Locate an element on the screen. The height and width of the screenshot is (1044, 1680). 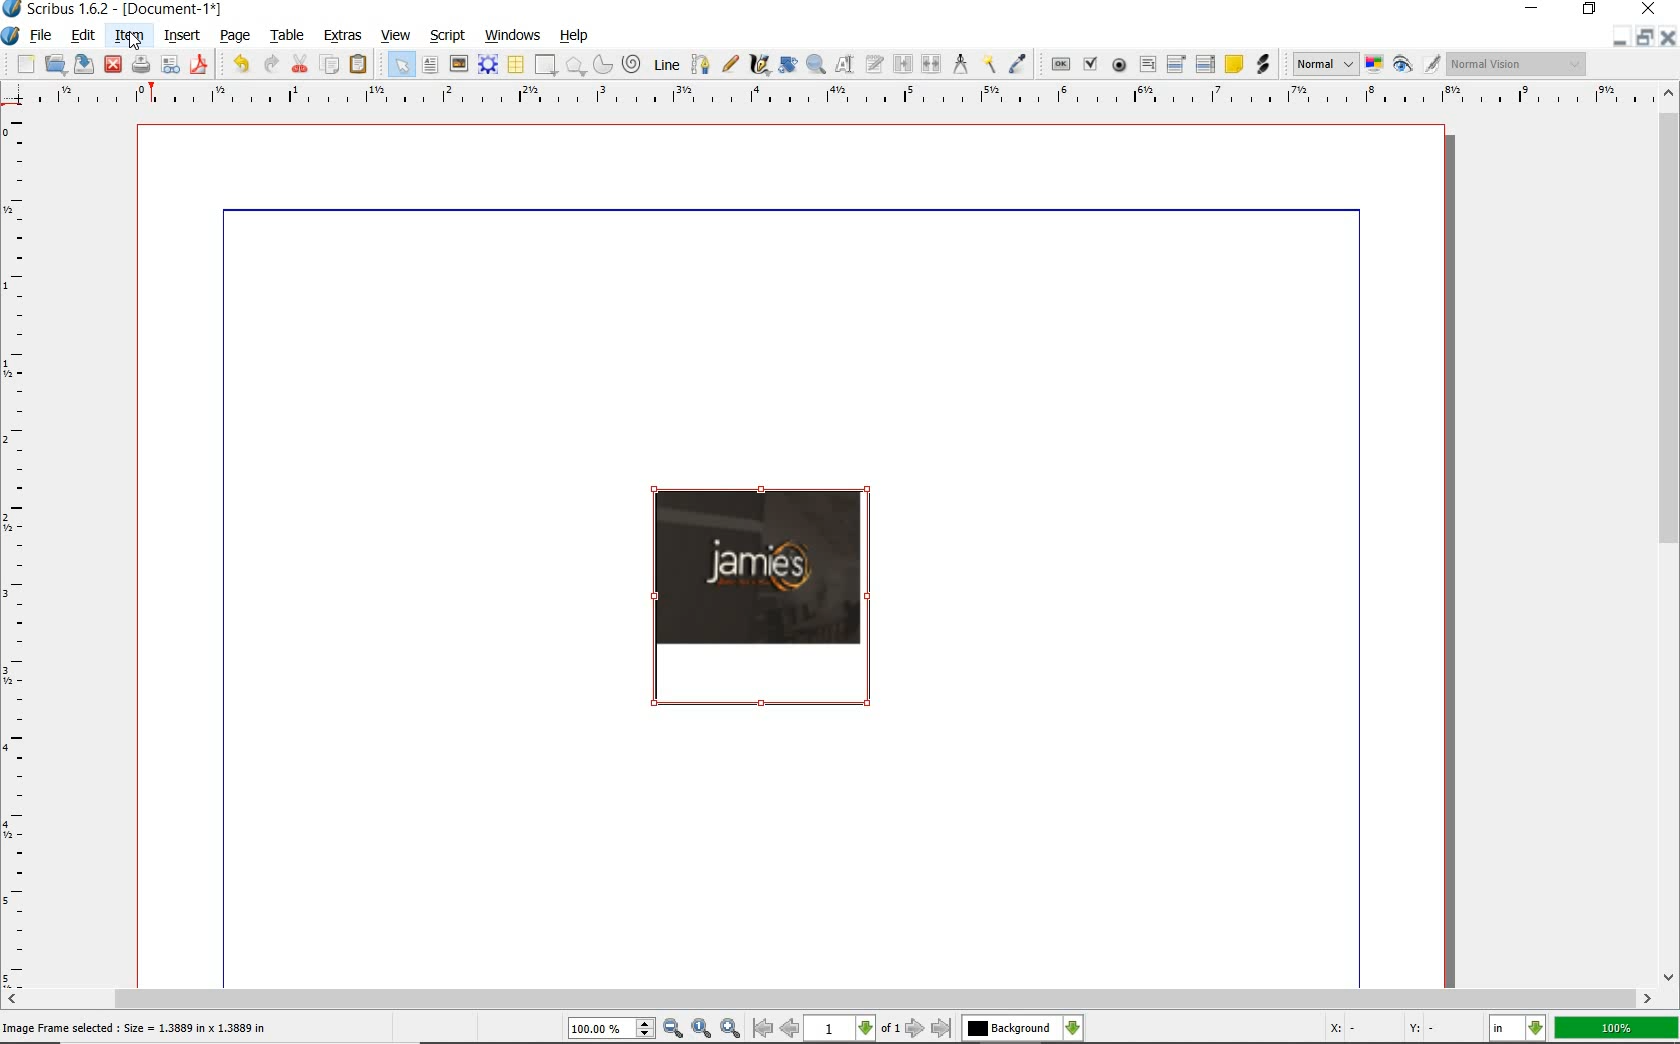
cut is located at coordinates (299, 64).